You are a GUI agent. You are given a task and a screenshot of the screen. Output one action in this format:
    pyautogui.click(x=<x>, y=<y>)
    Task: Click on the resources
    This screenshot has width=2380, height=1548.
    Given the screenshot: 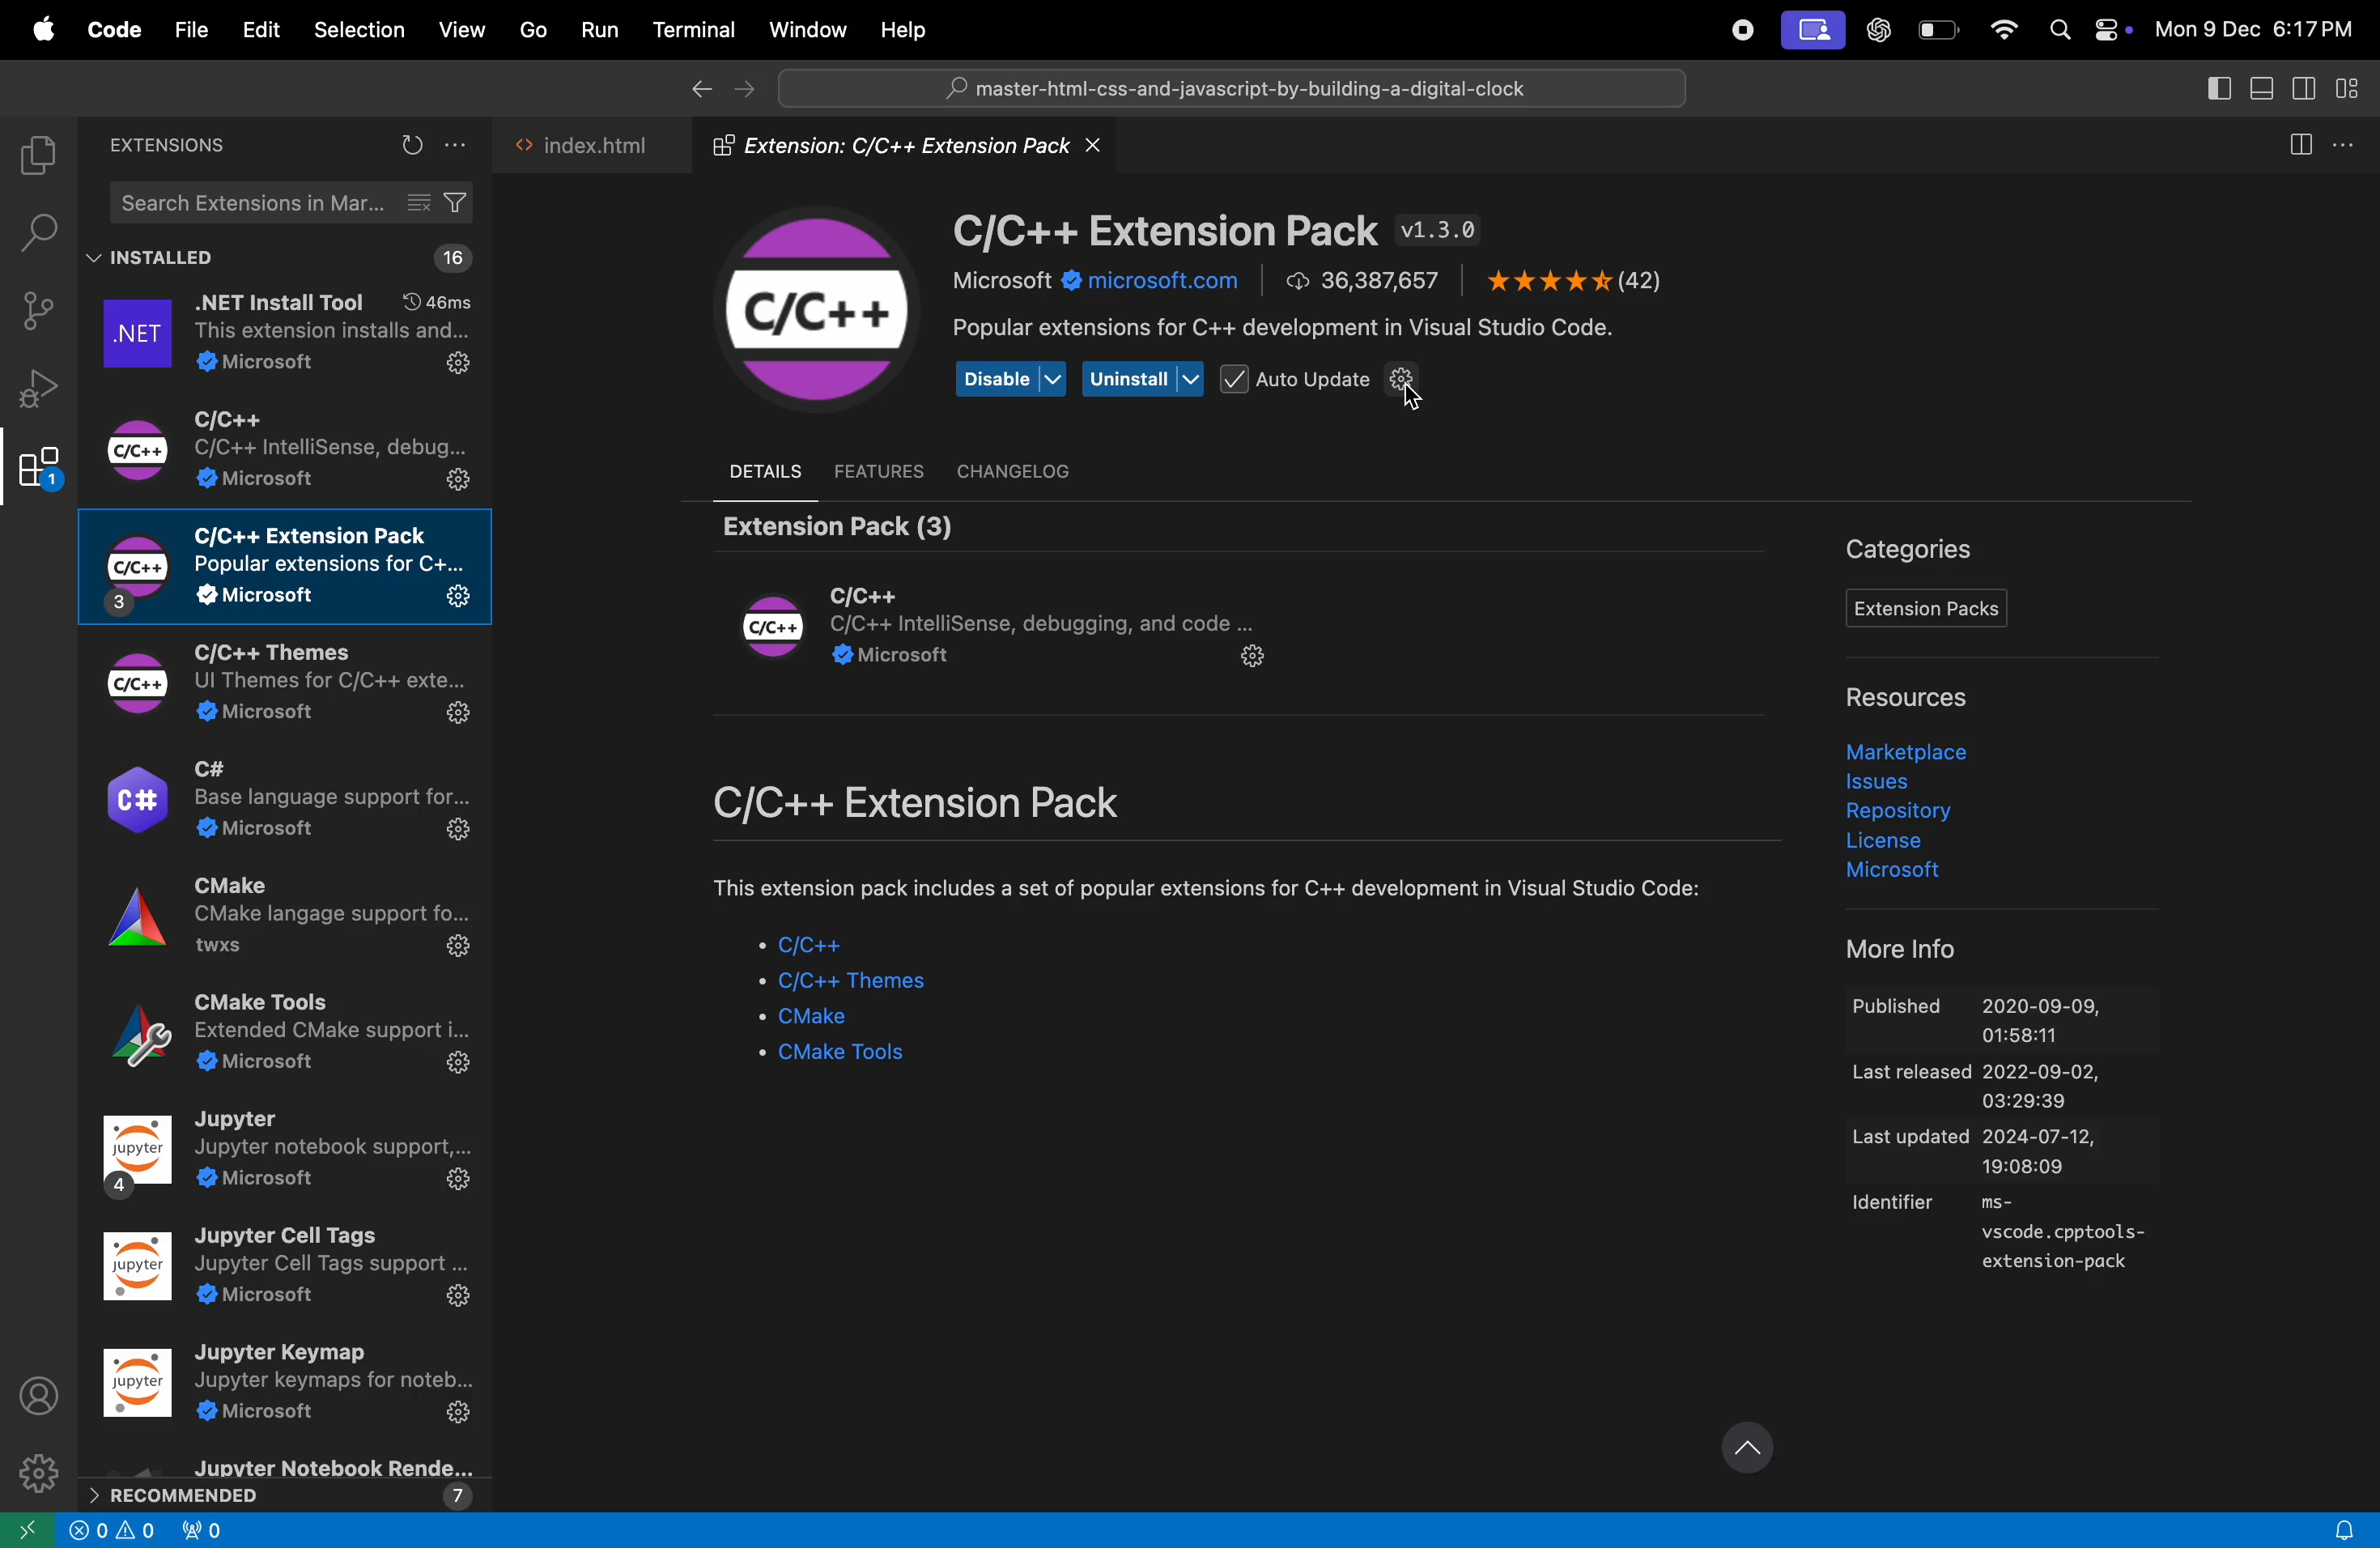 What is the action you would take?
    pyautogui.click(x=1902, y=699)
    